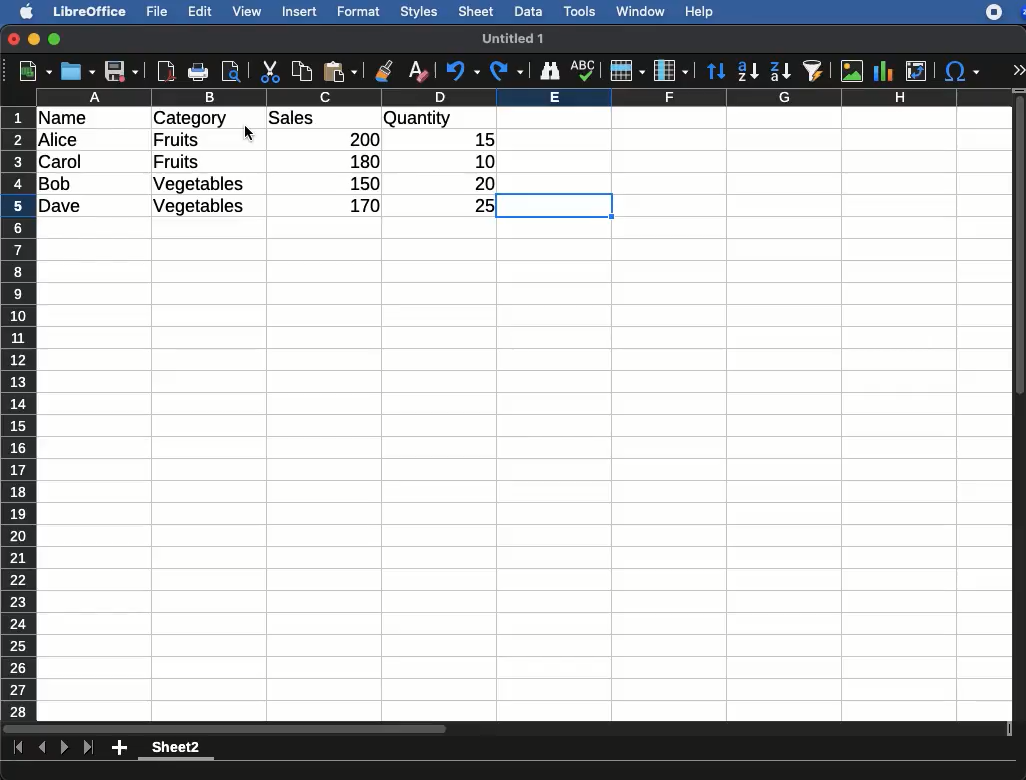 The image size is (1026, 780). What do you see at coordinates (300, 11) in the screenshot?
I see `insert` at bounding box center [300, 11].